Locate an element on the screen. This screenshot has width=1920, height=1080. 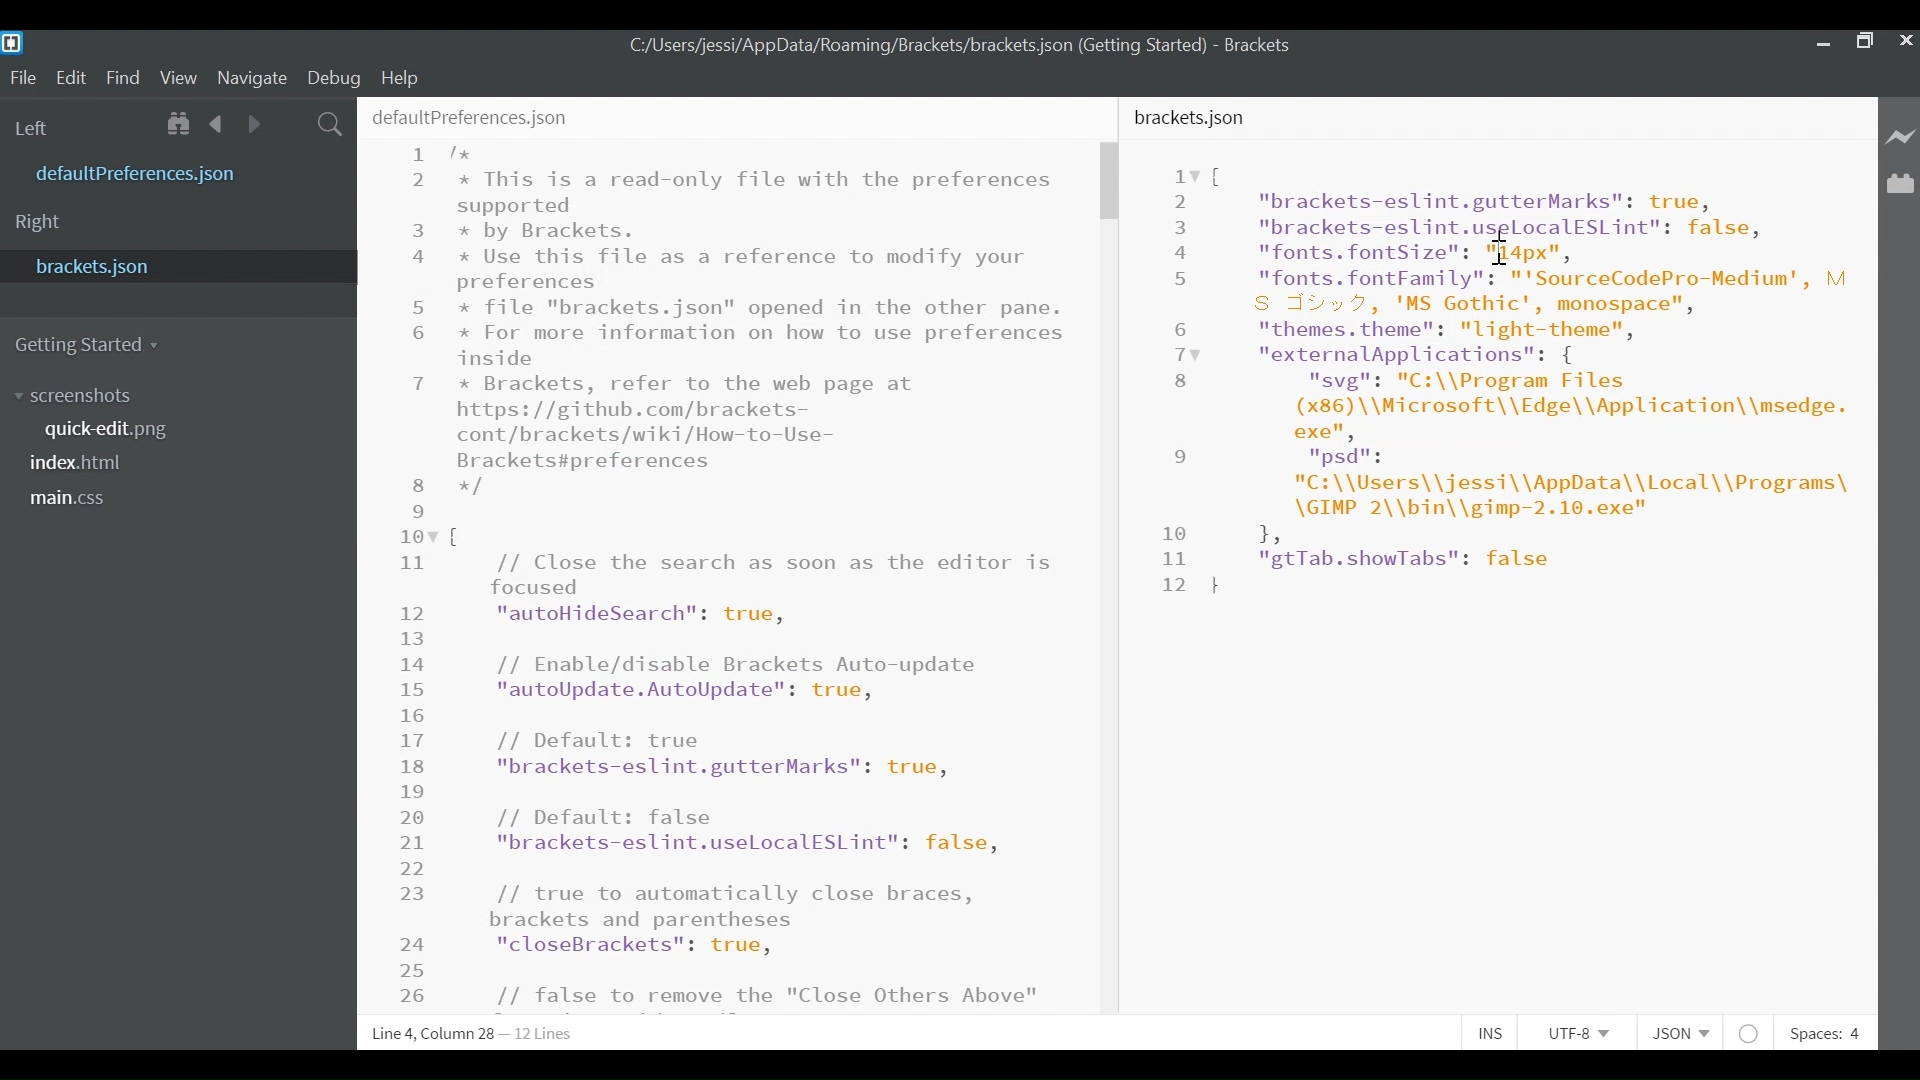
Find is located at coordinates (122, 75).